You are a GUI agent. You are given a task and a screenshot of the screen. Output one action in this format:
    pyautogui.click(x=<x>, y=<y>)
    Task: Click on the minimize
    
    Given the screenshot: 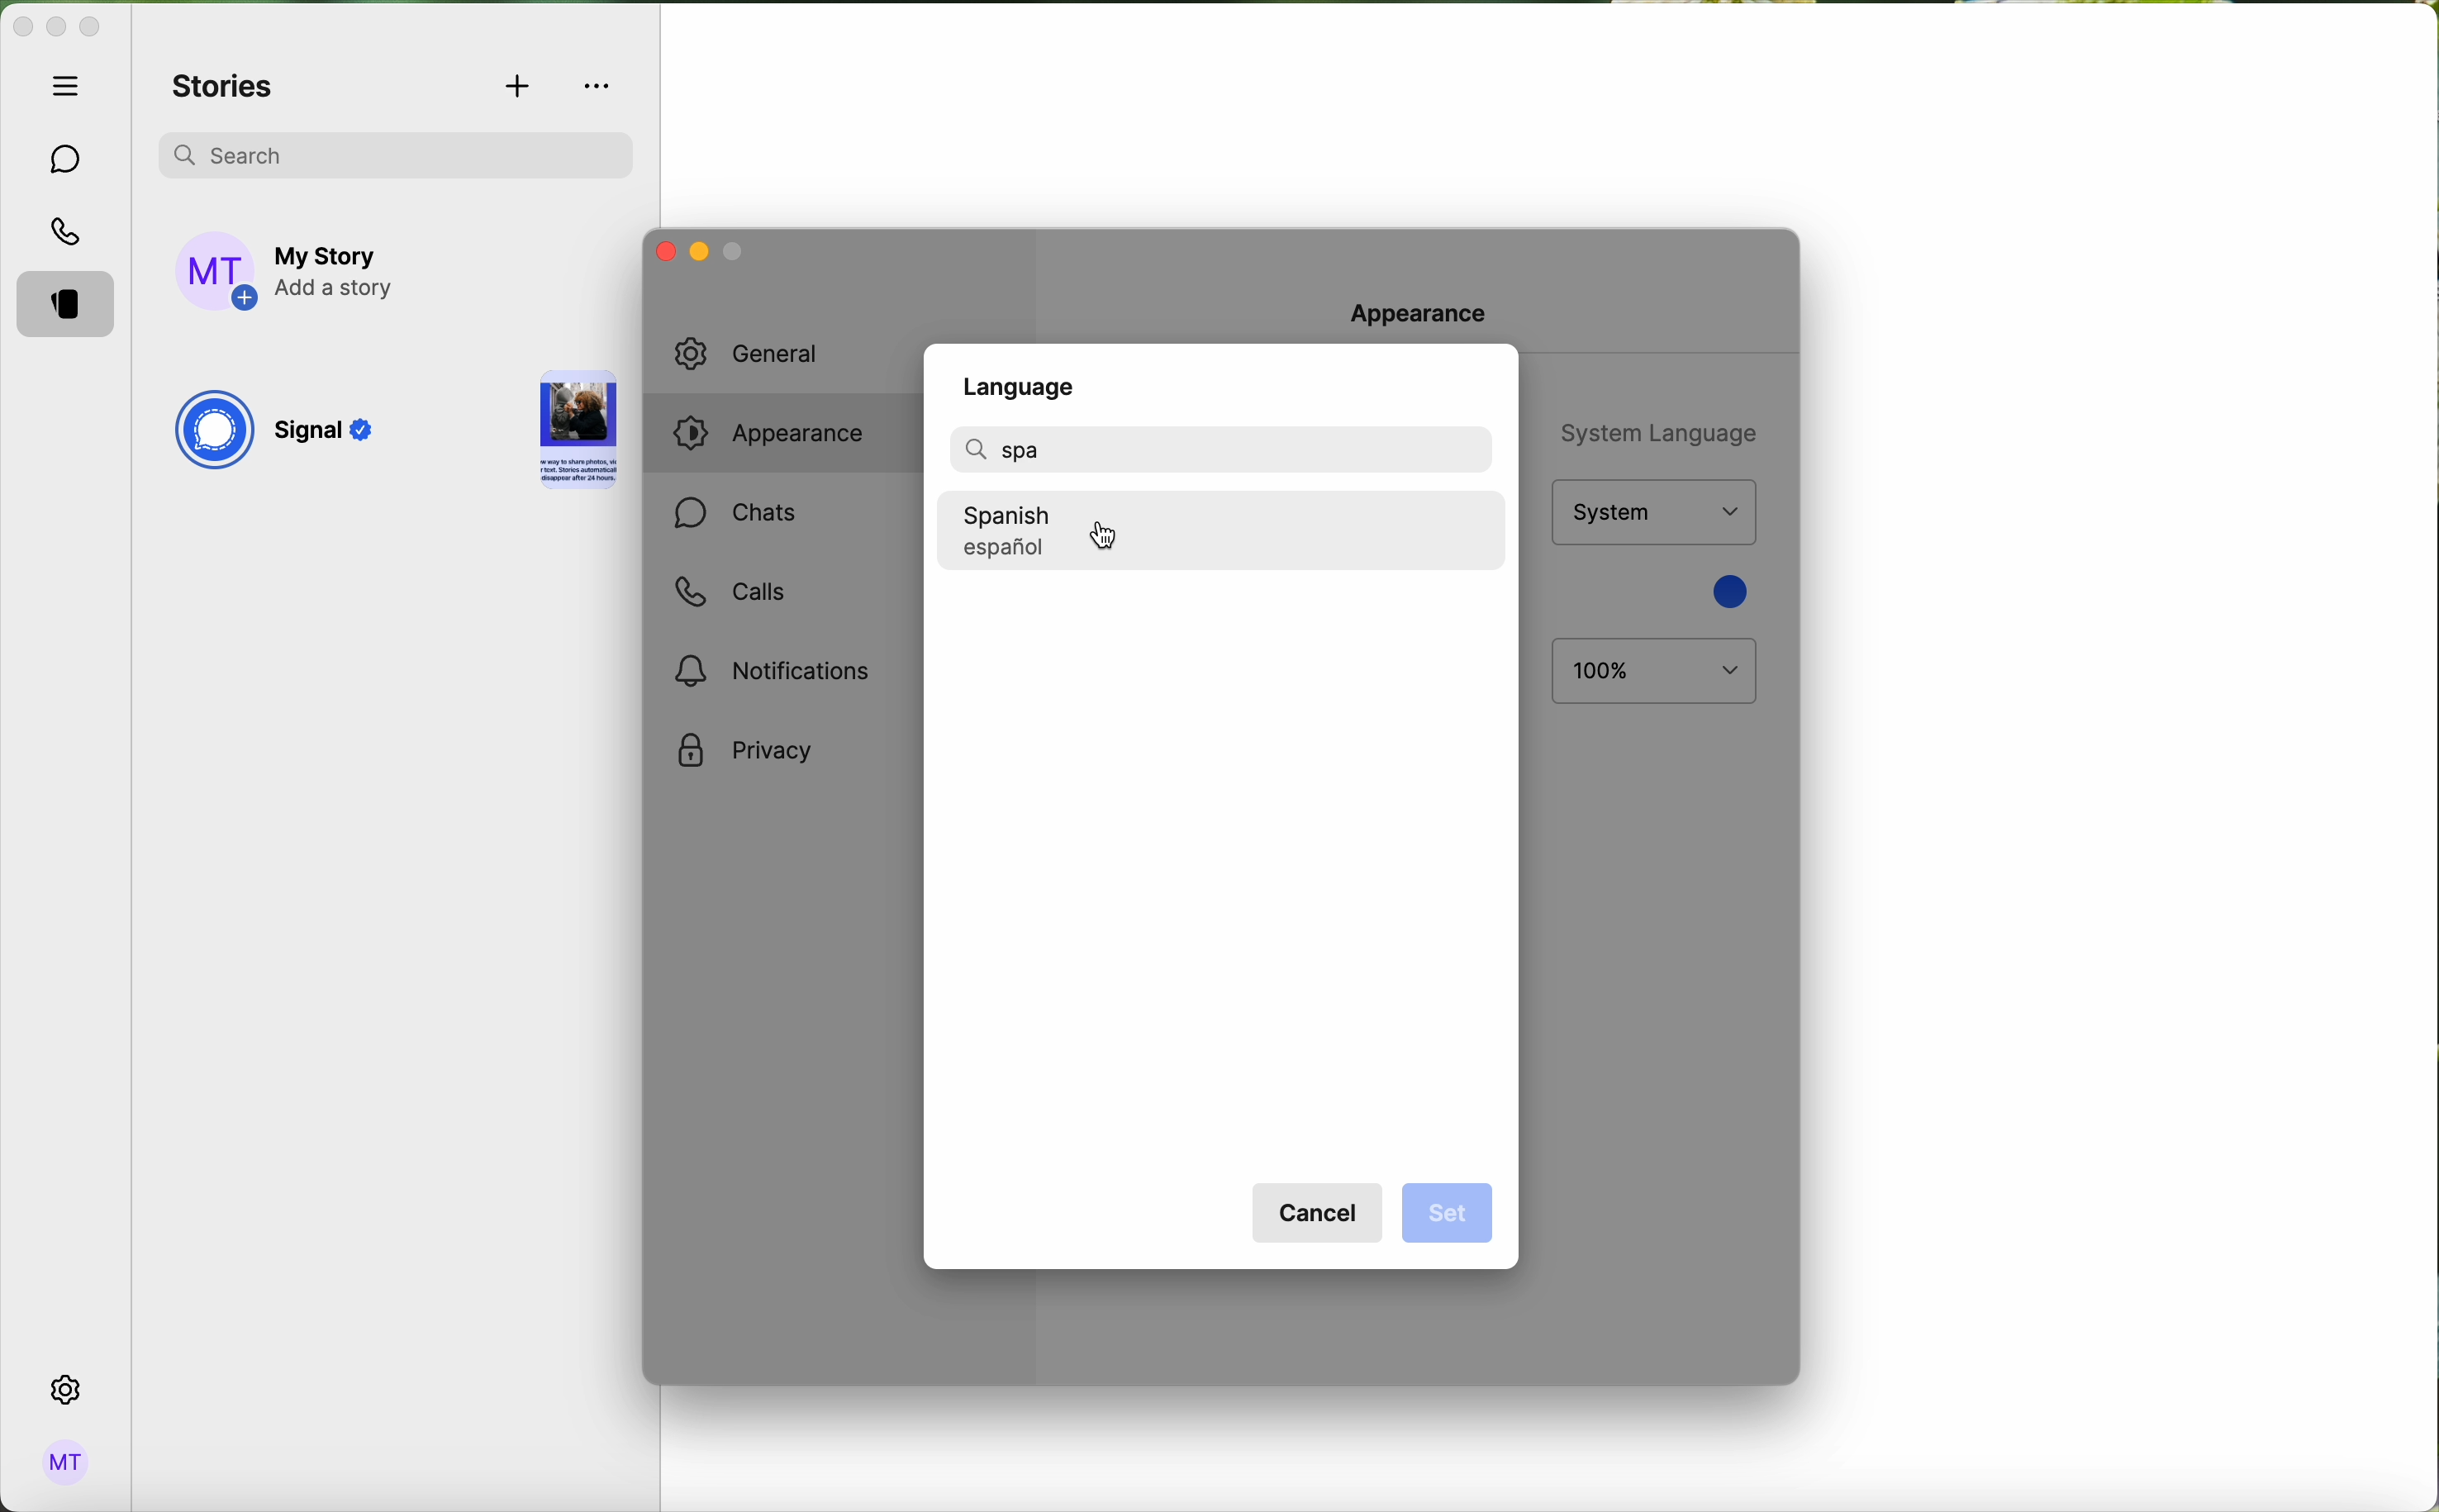 What is the action you would take?
    pyautogui.click(x=56, y=29)
    